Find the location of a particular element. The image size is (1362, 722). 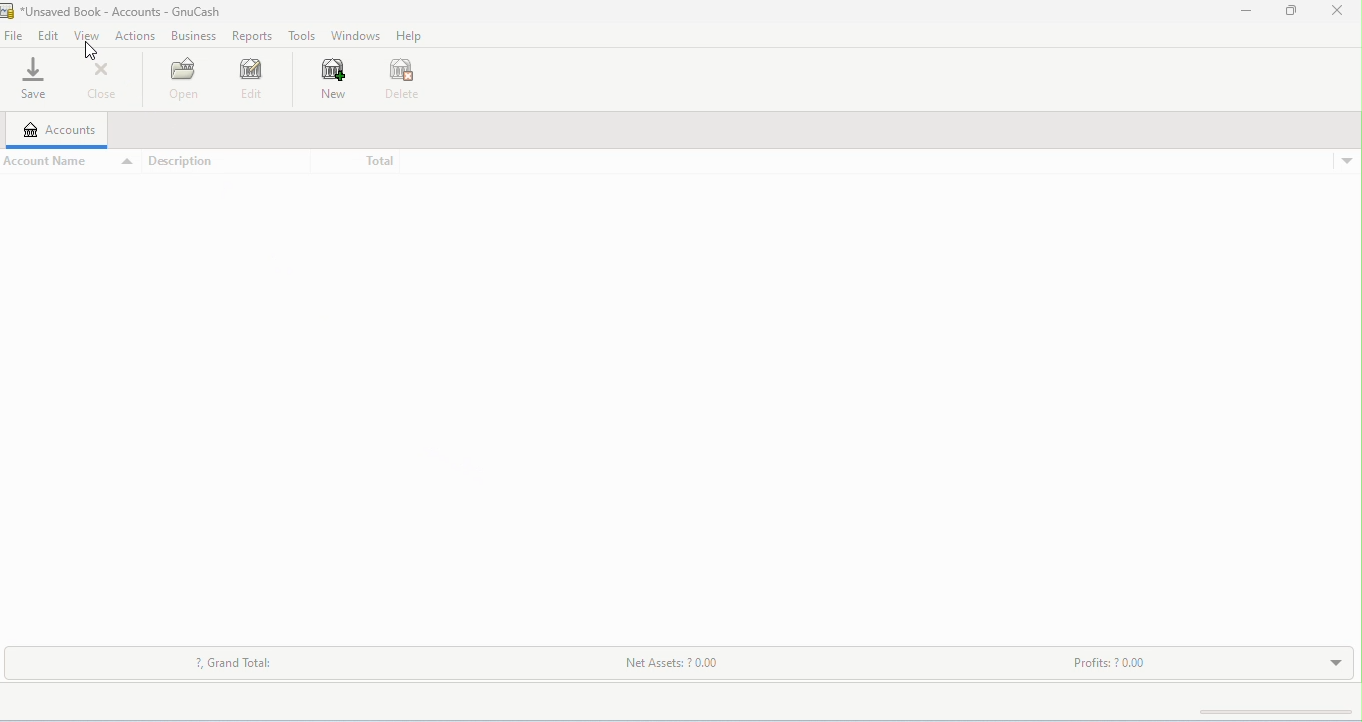

delete is located at coordinates (405, 77).